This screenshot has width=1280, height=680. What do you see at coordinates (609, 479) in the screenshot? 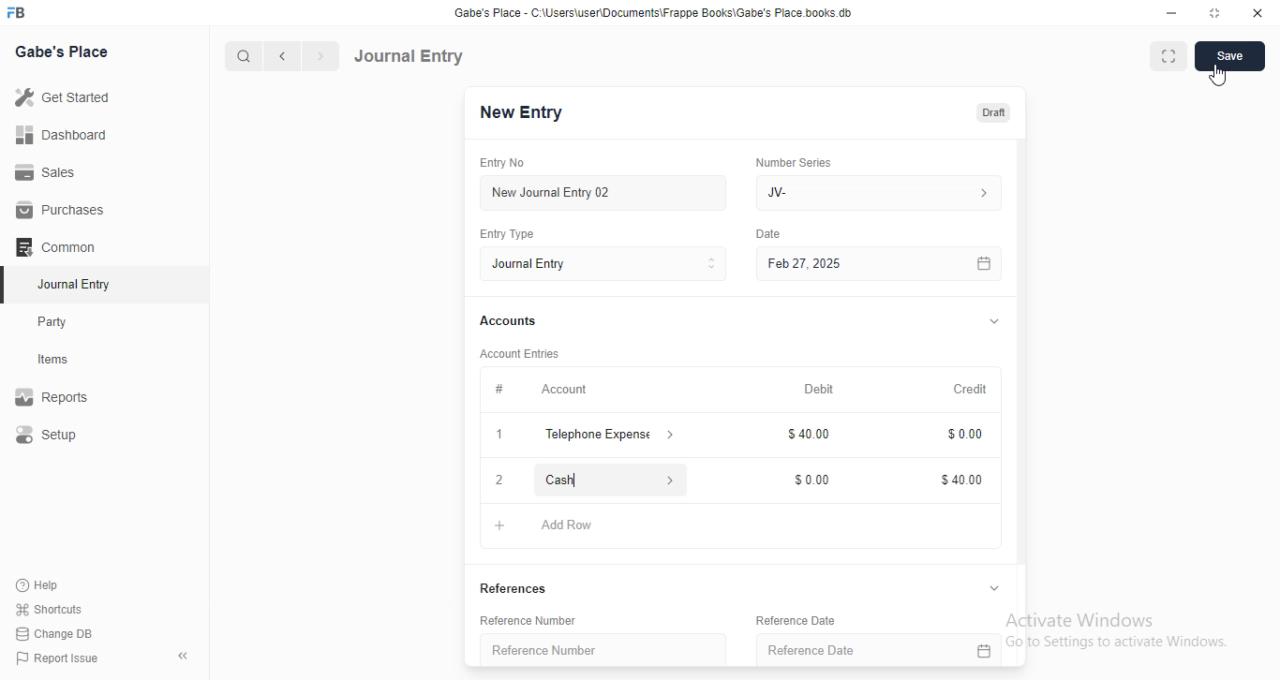
I see `Cash` at bounding box center [609, 479].